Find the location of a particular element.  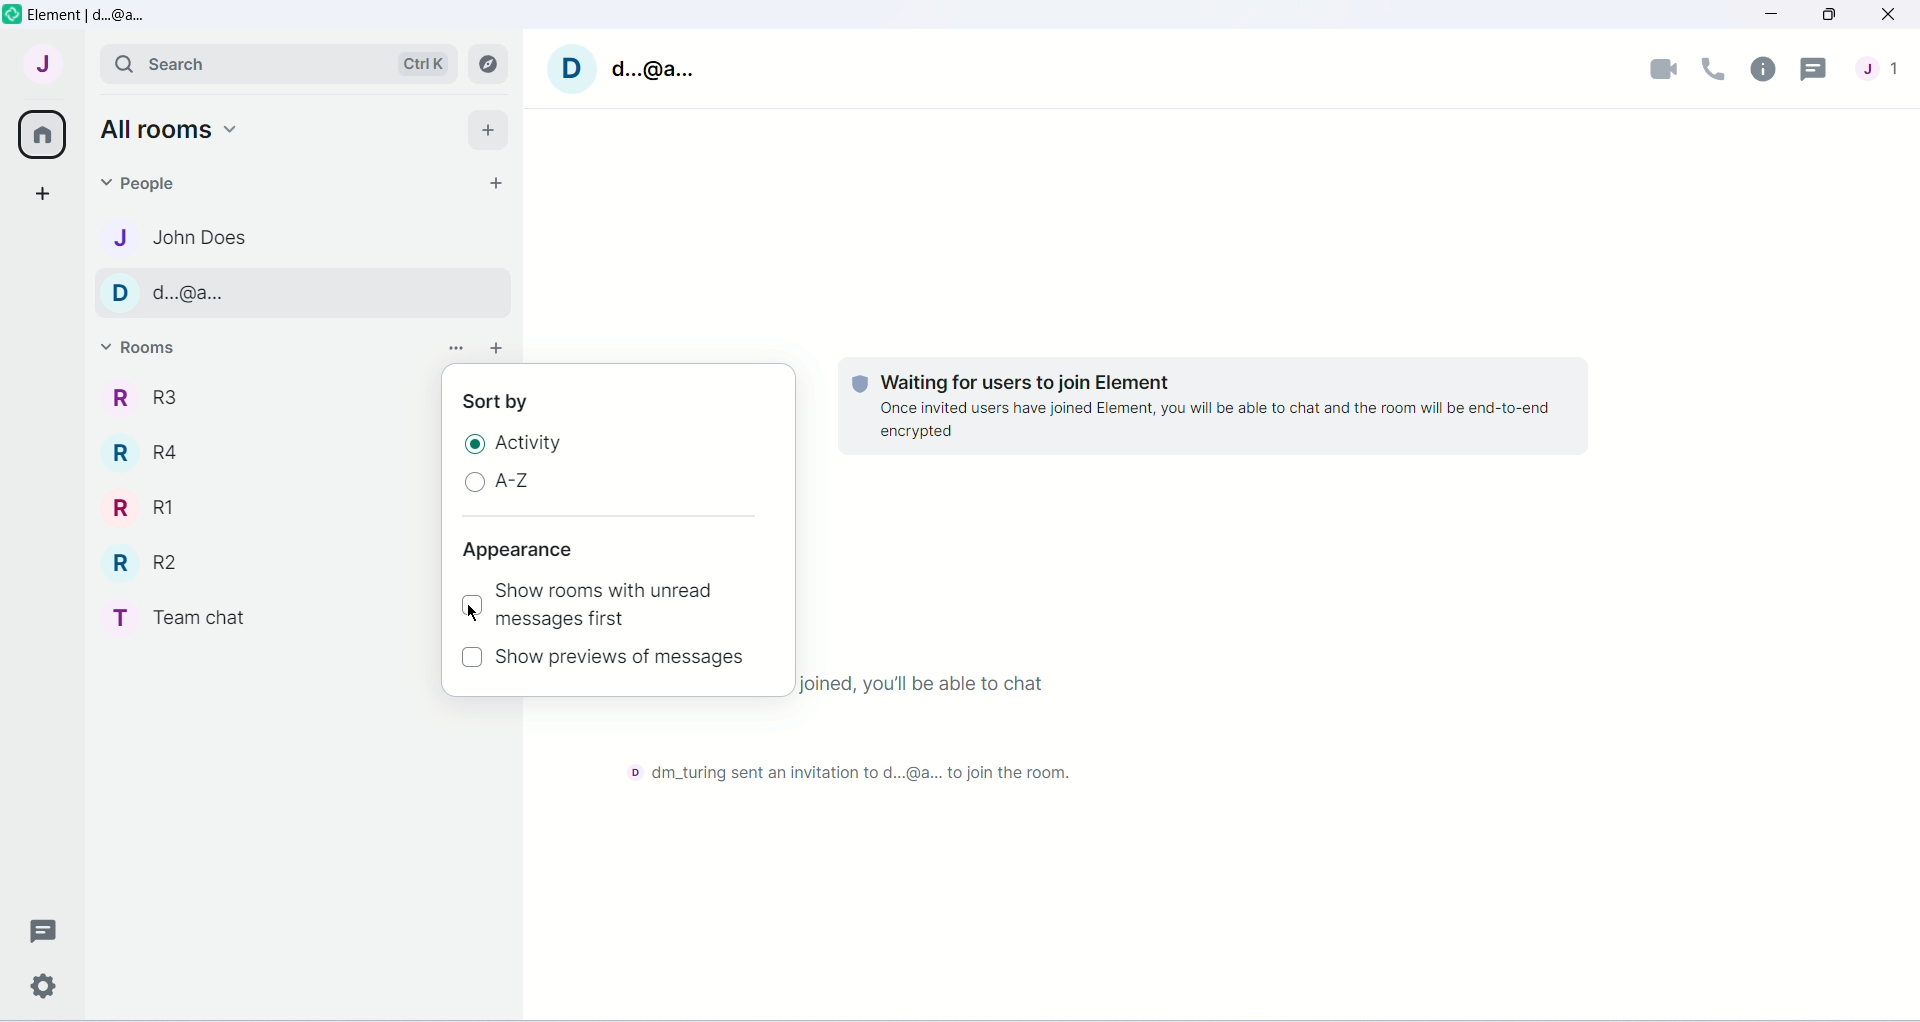

add is located at coordinates (497, 350).